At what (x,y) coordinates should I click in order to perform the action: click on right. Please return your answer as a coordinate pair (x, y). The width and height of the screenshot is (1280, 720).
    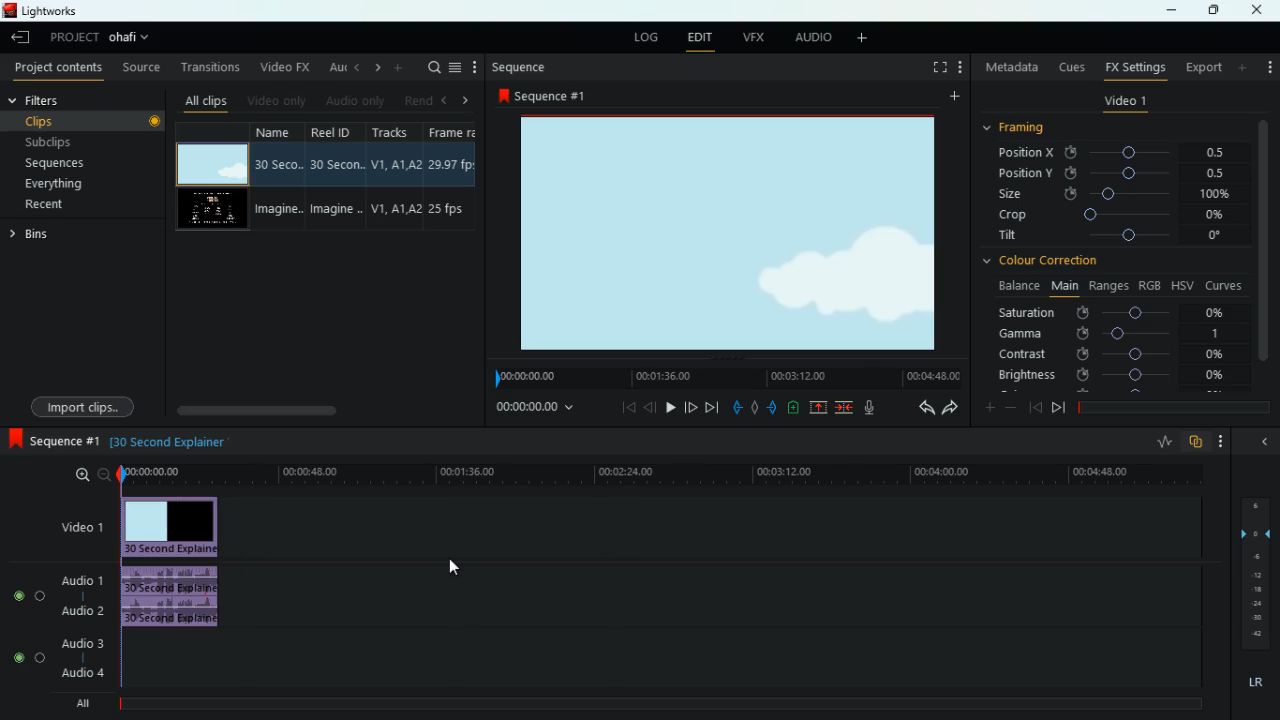
    Looking at the image, I should click on (374, 69).